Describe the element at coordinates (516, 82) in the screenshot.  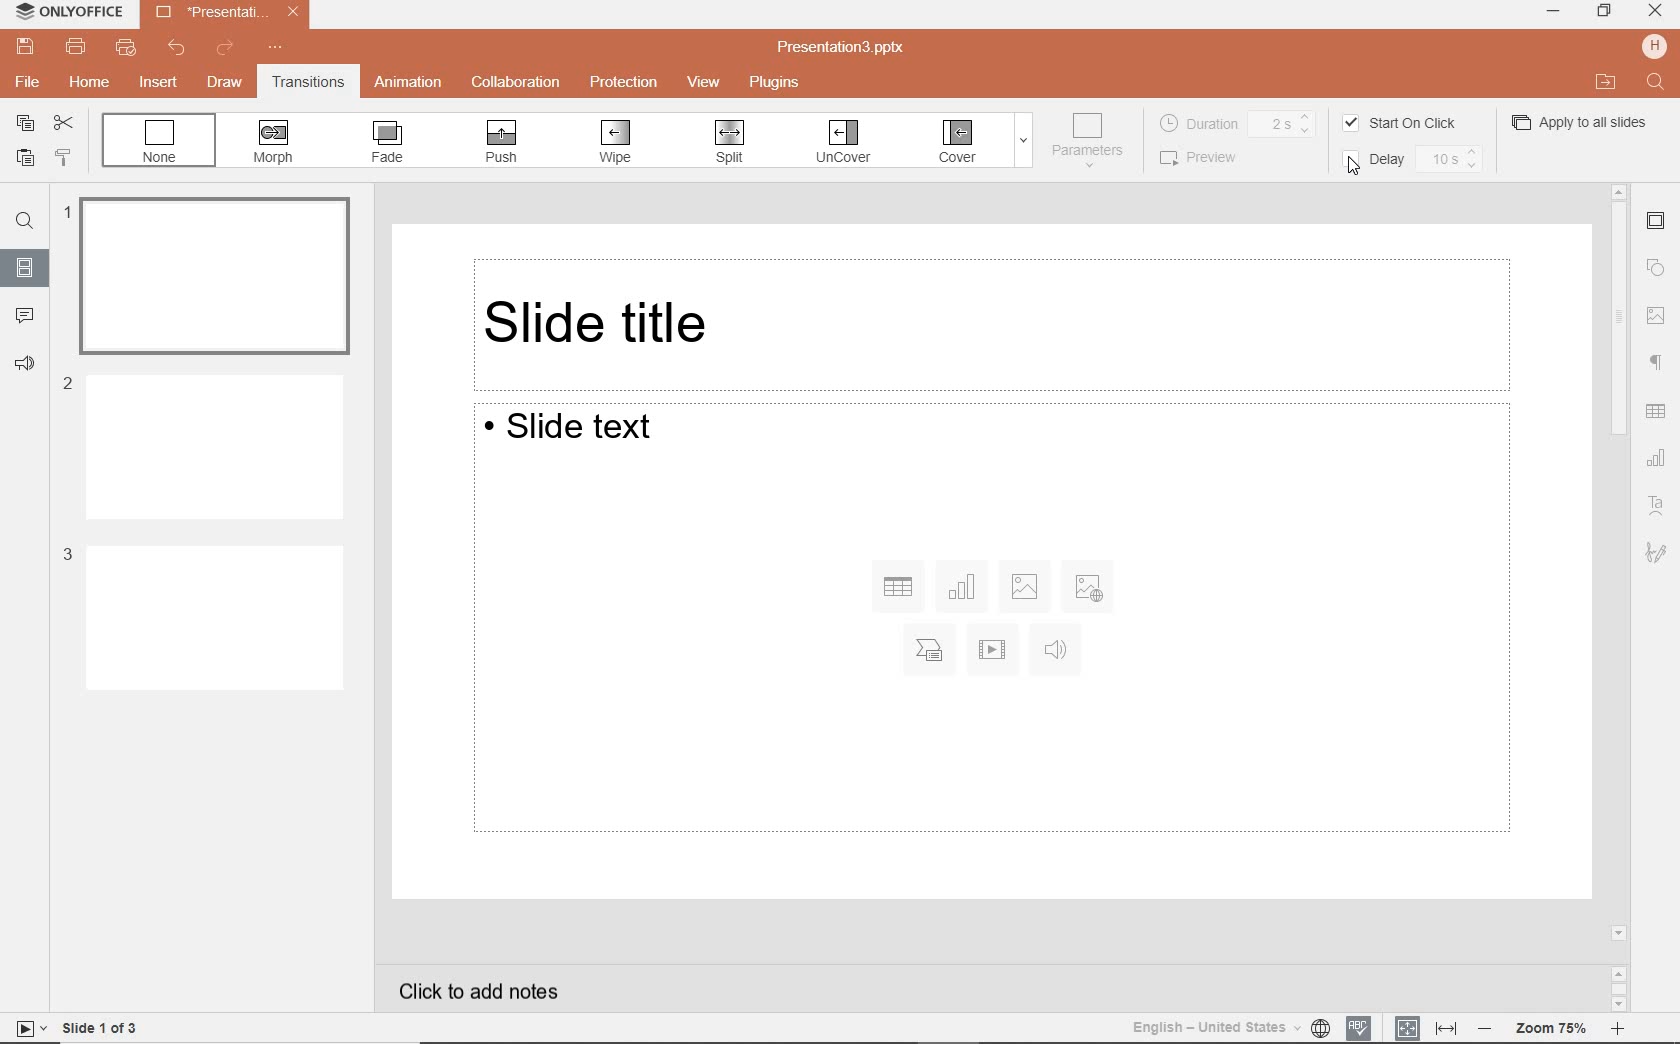
I see `collaboration` at that location.